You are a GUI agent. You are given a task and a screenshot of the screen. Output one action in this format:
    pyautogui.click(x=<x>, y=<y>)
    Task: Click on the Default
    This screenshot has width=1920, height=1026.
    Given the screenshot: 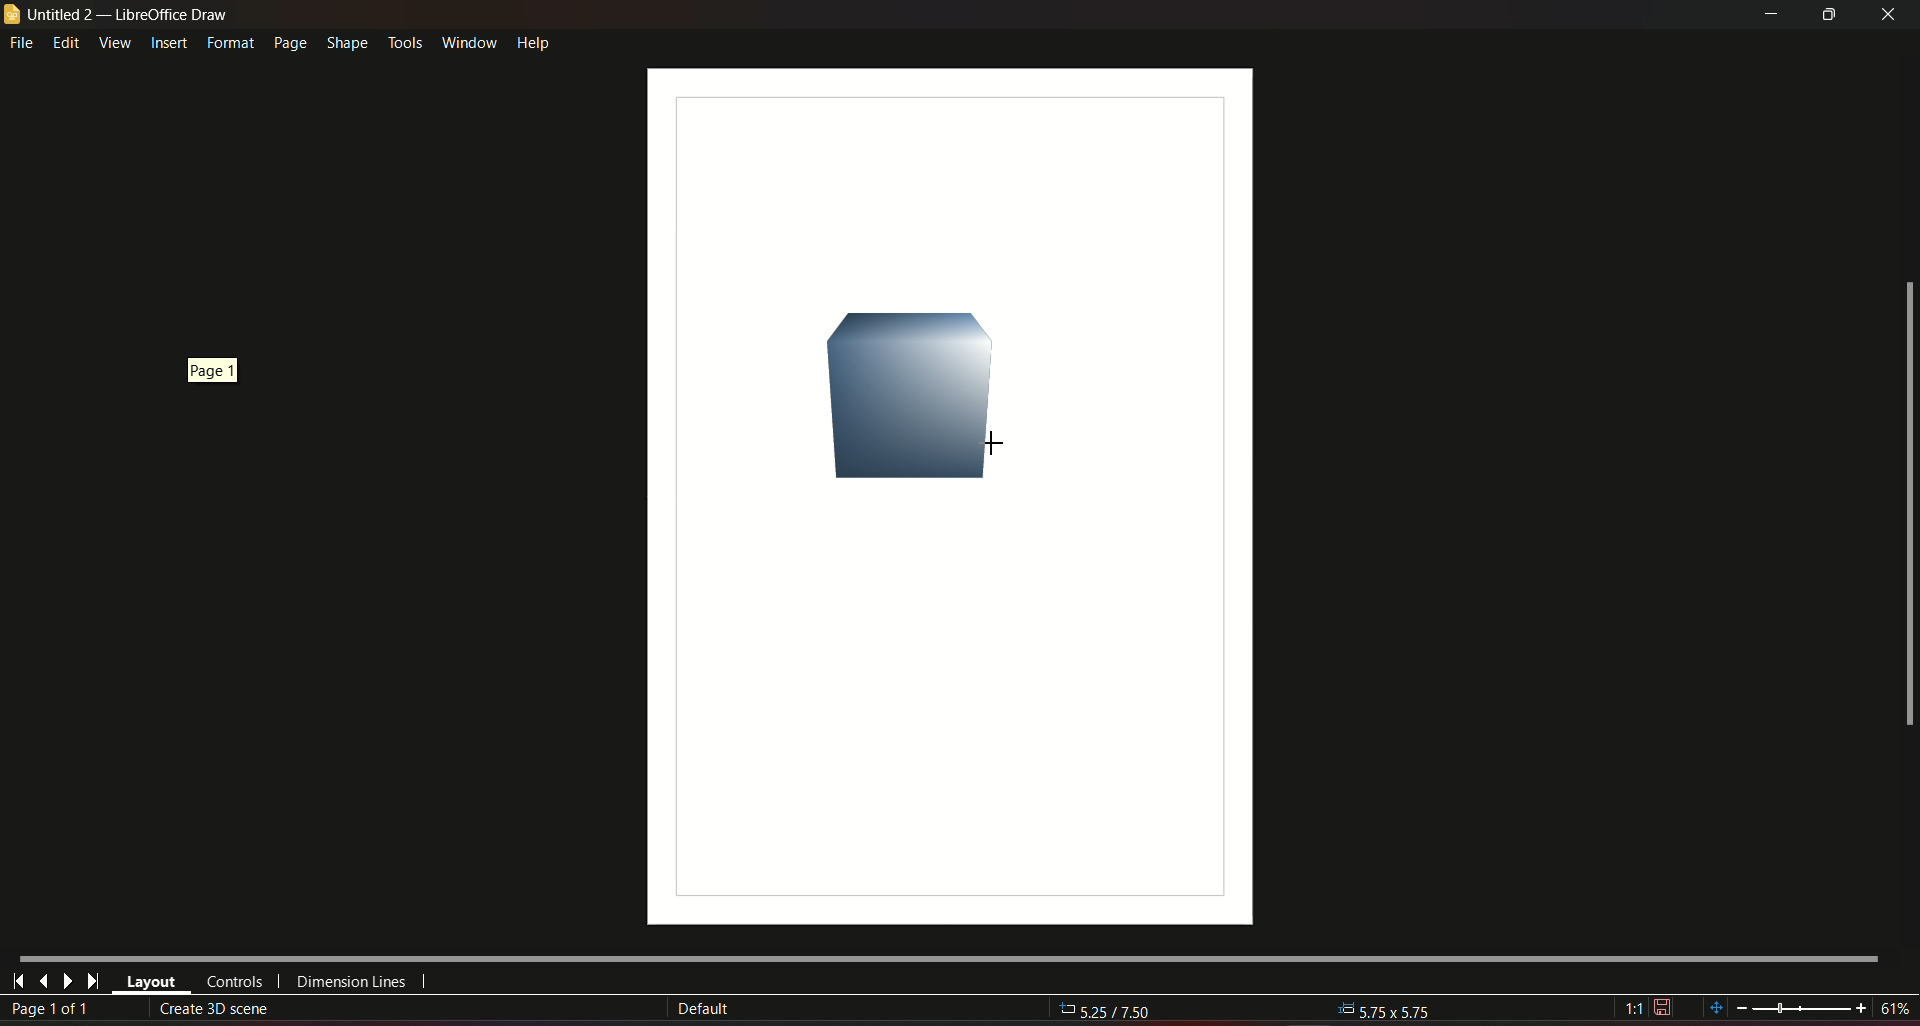 What is the action you would take?
    pyautogui.click(x=703, y=1009)
    